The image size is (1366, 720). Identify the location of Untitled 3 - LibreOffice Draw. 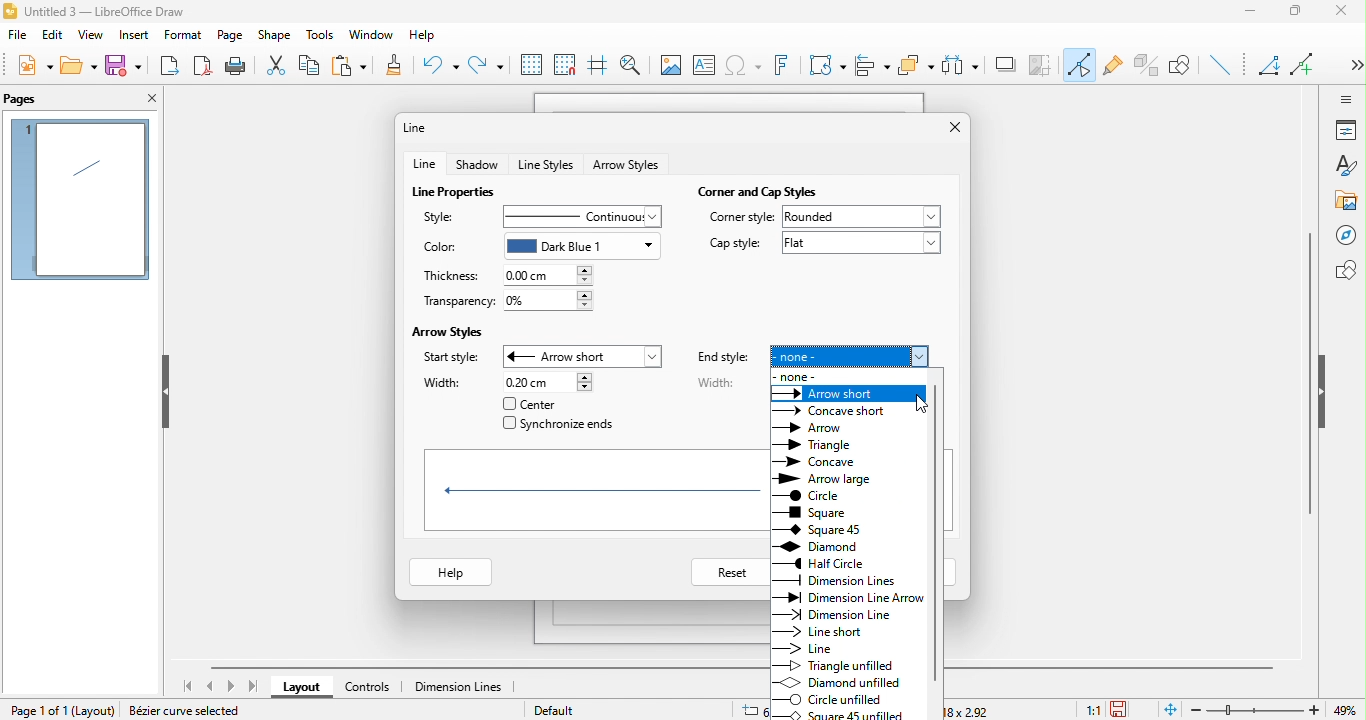
(96, 10).